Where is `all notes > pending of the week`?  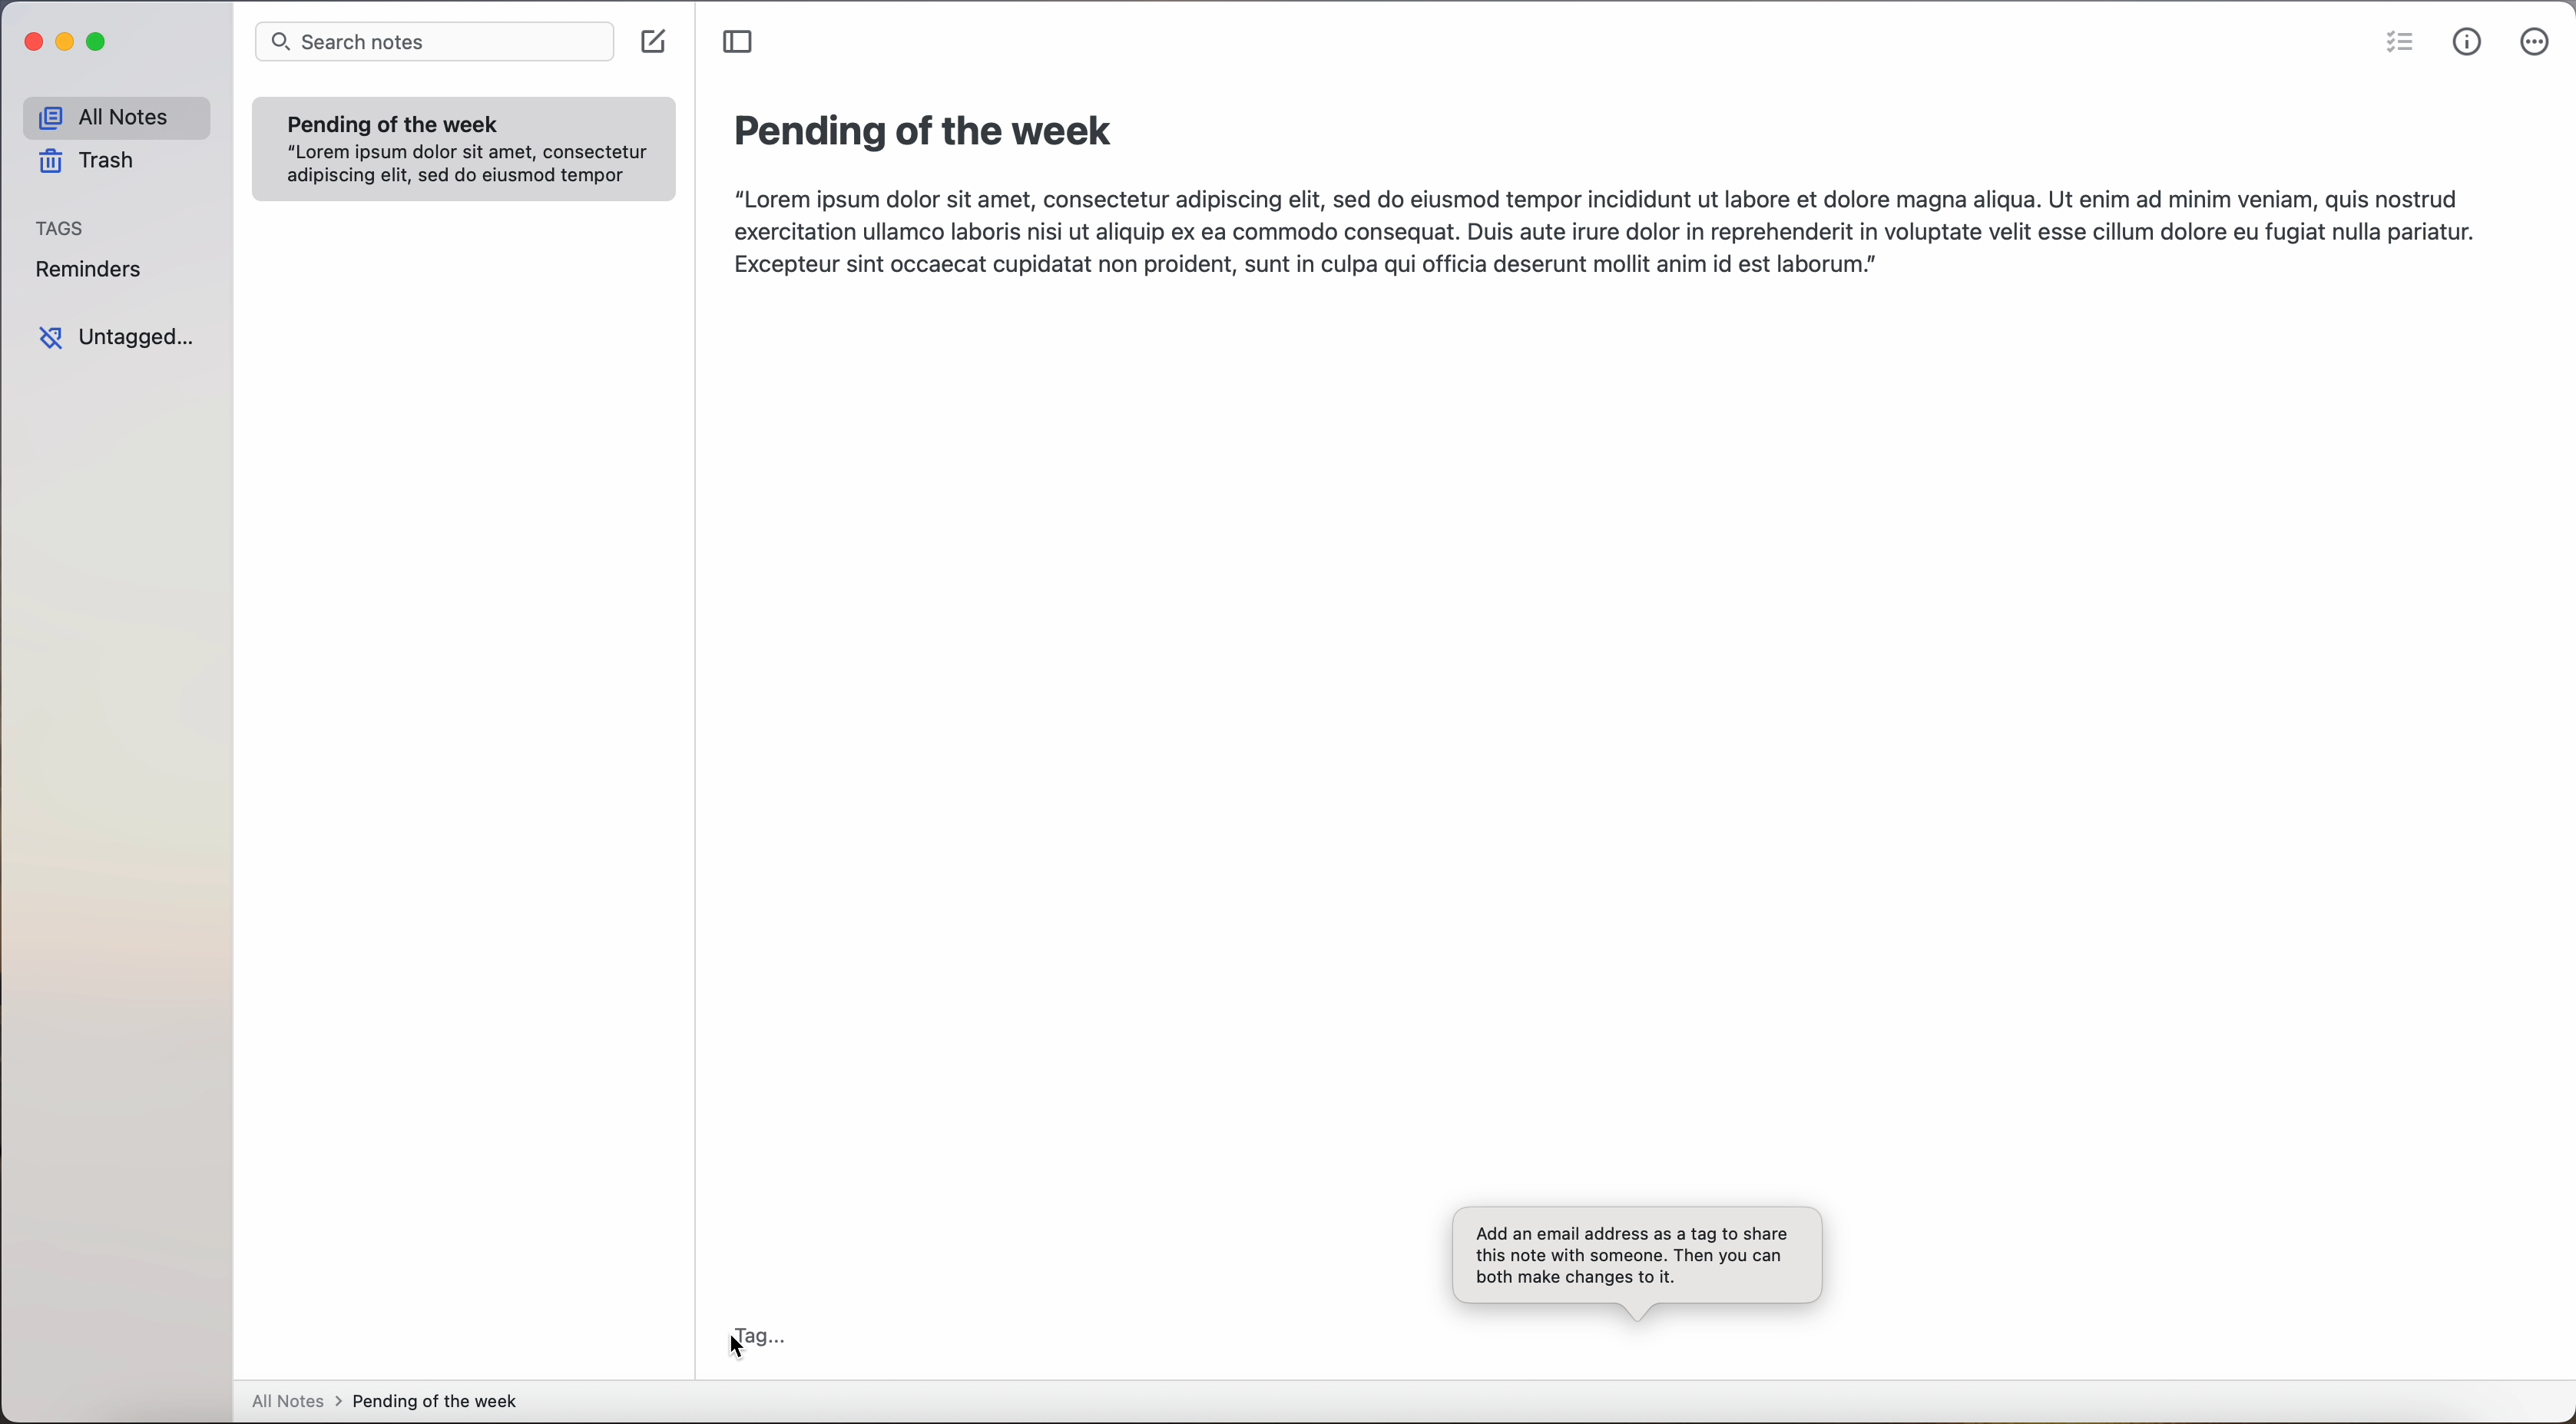
all notes > pending of the week is located at coordinates (393, 1403).